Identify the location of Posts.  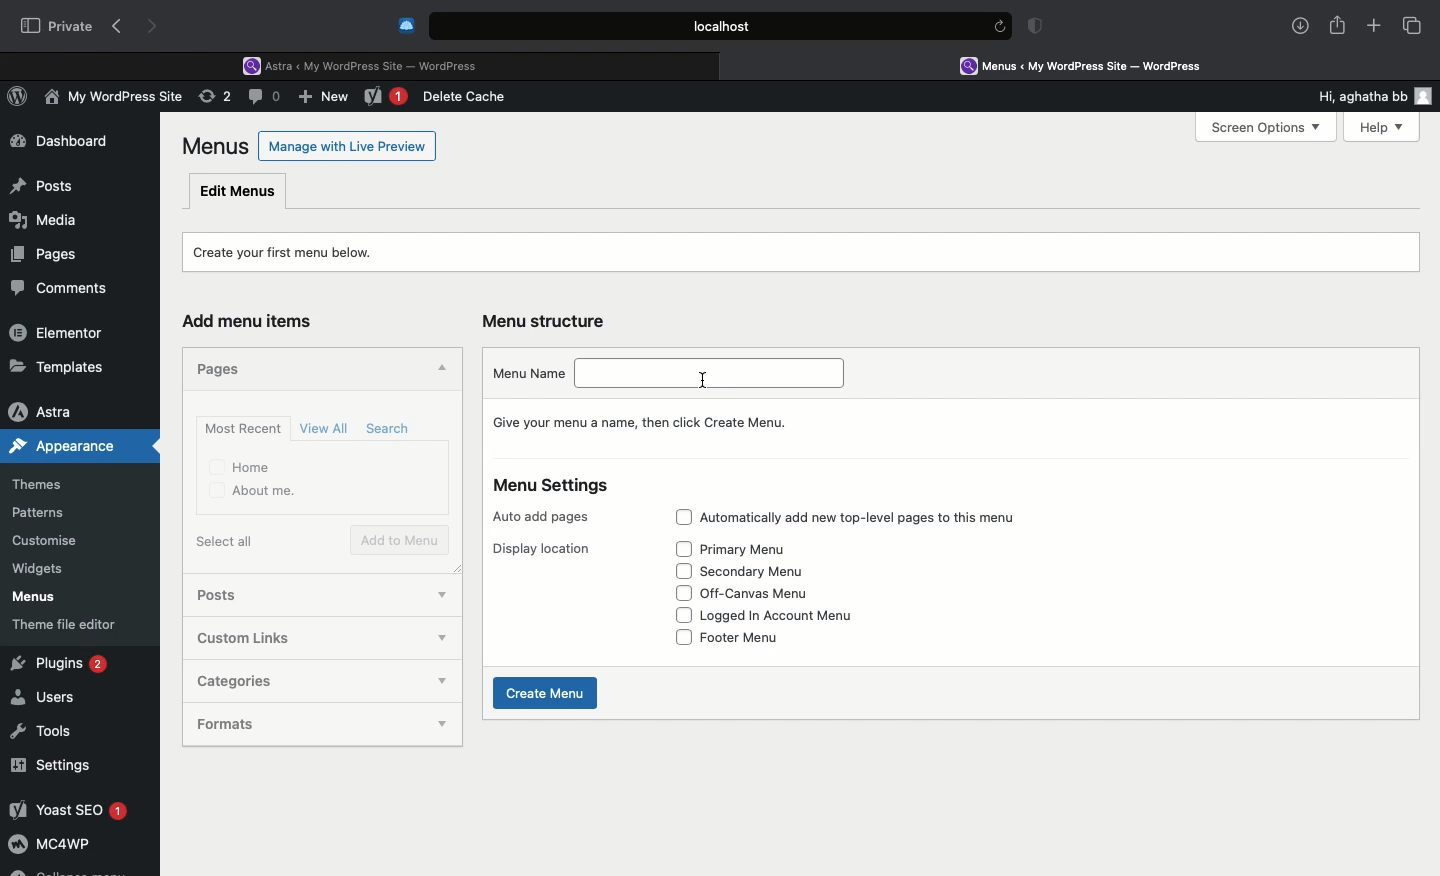
(236, 597).